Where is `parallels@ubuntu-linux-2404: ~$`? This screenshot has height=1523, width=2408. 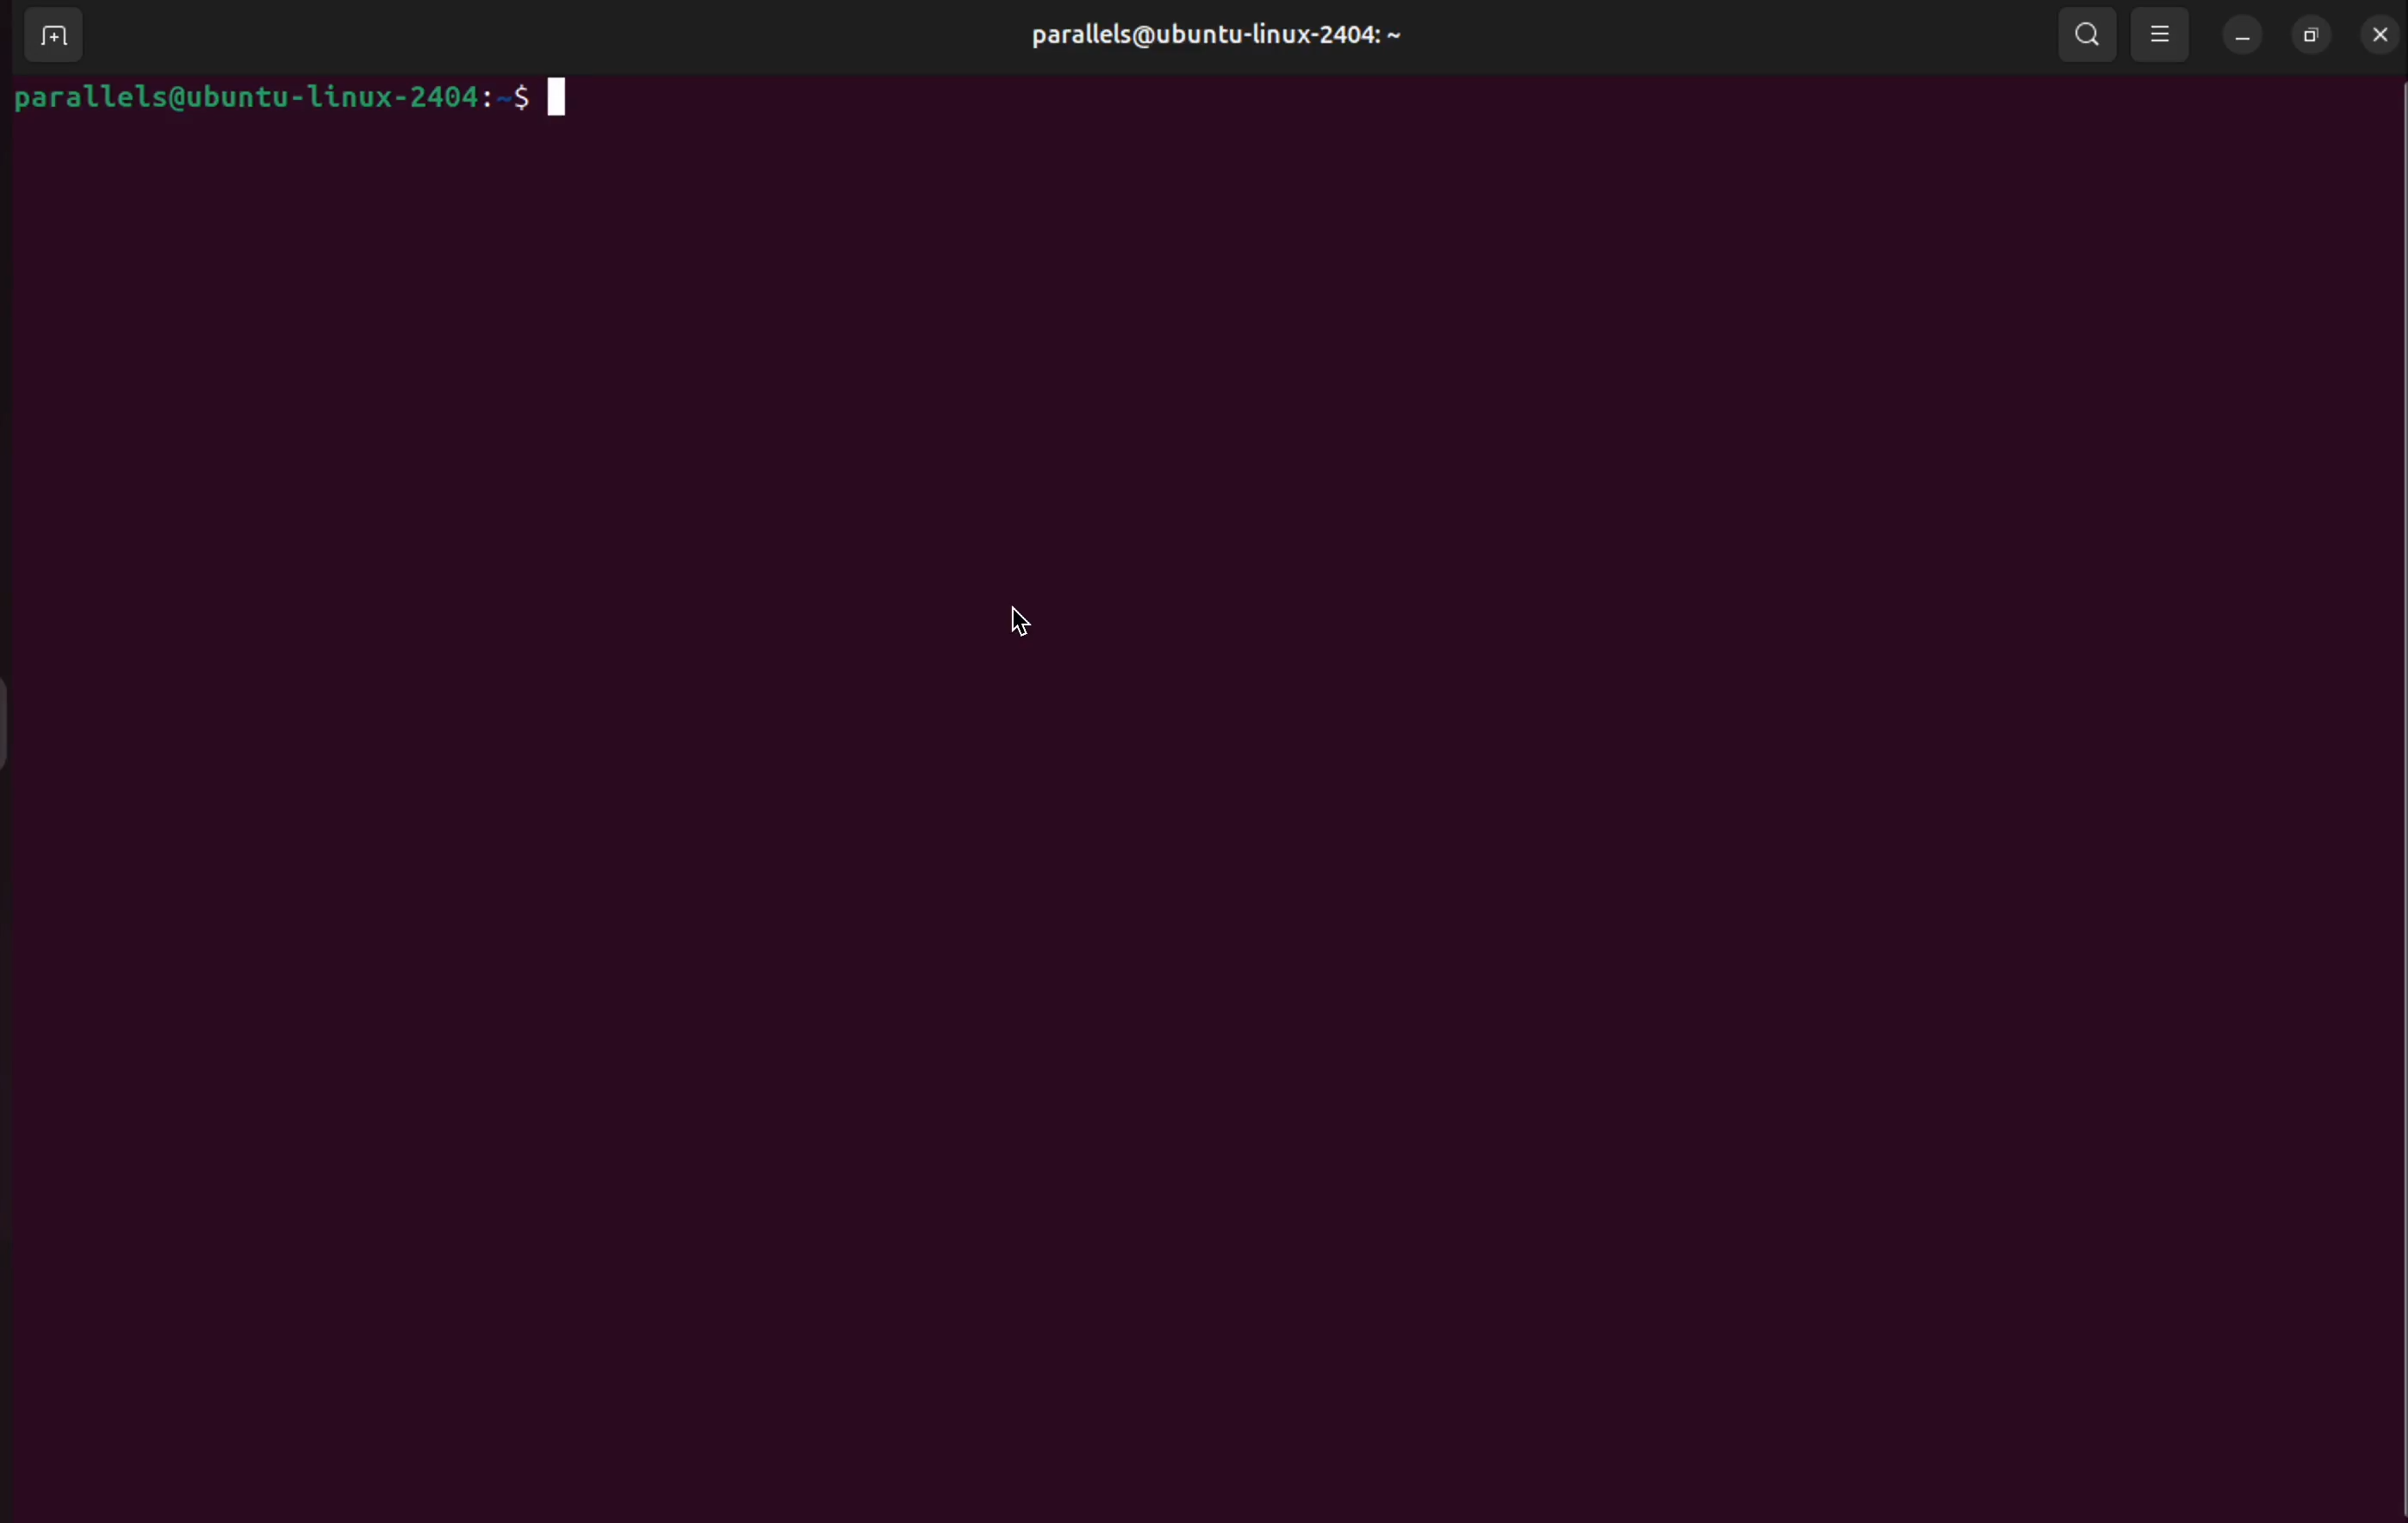 parallels@ubuntu-linux-2404: ~$ is located at coordinates (293, 104).